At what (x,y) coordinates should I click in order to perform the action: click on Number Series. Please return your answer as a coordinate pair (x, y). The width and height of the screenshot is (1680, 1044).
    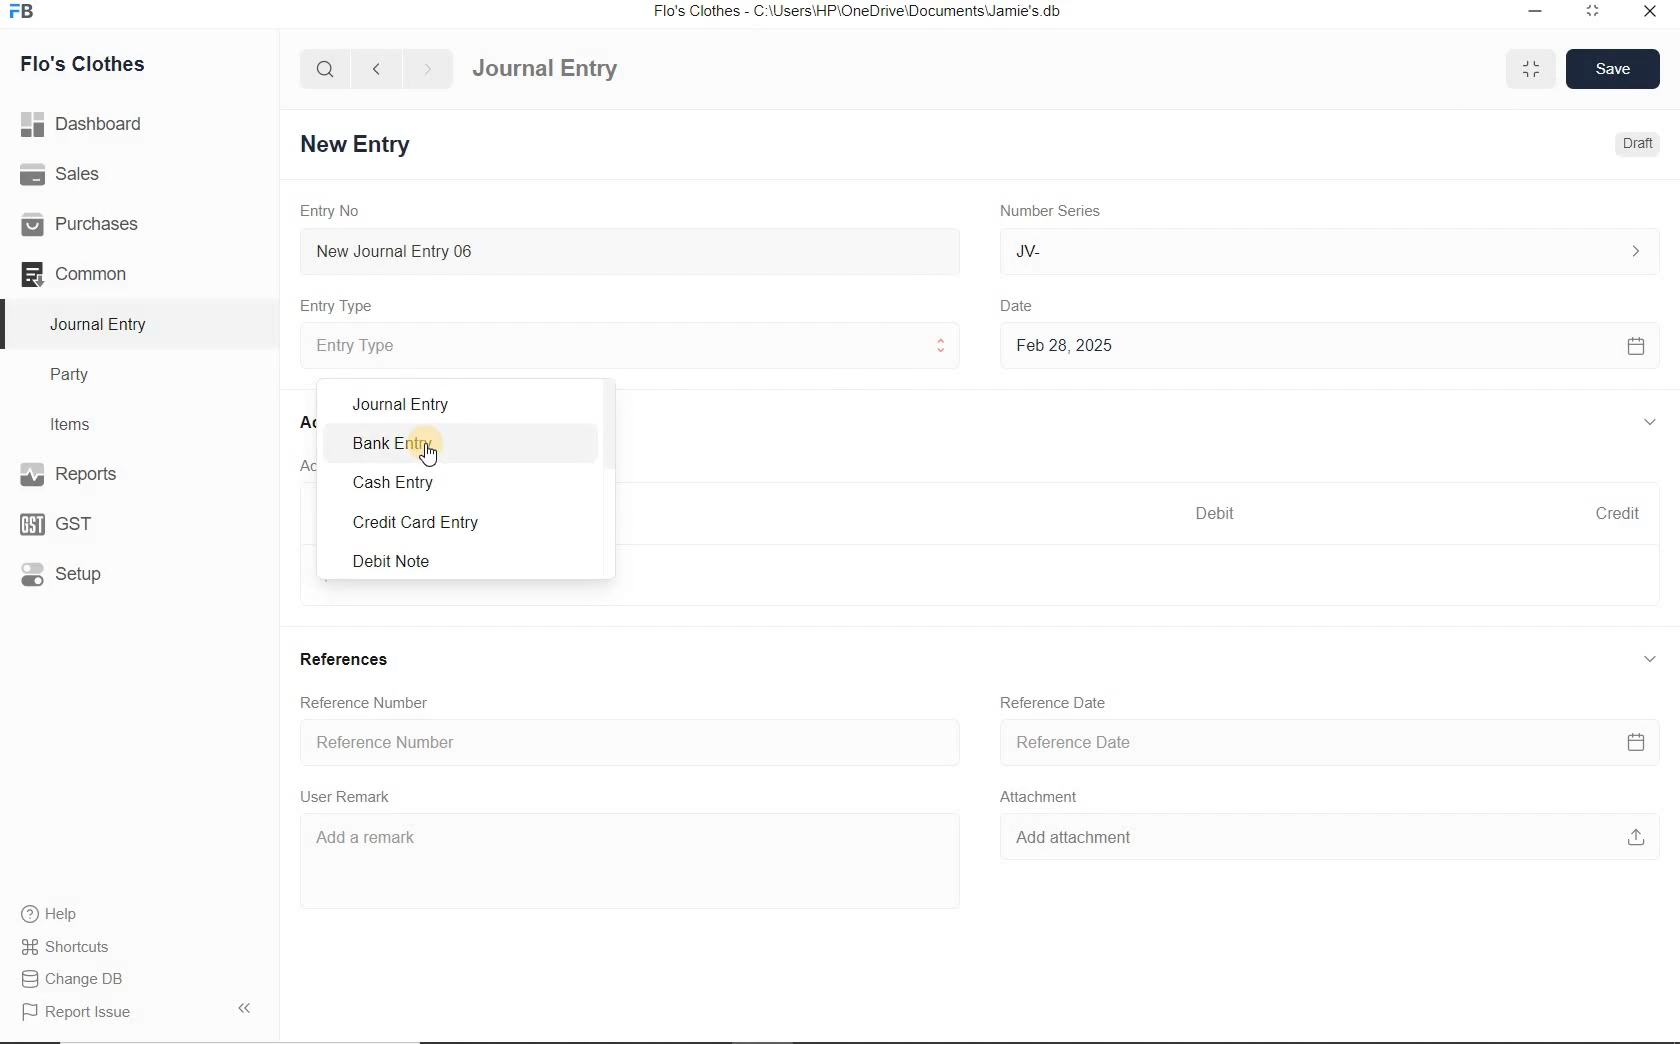
    Looking at the image, I should click on (1048, 211).